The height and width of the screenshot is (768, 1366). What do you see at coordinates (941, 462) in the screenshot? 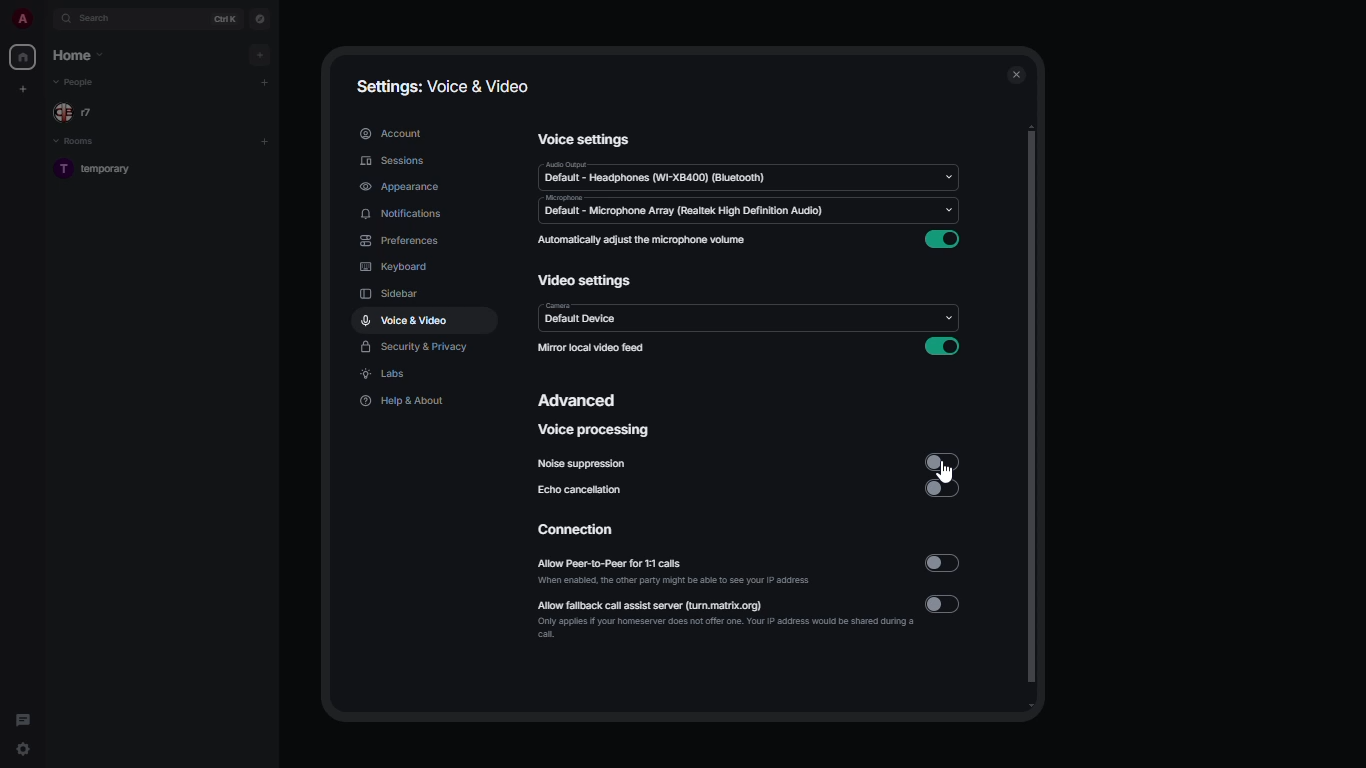
I see `disabled` at bounding box center [941, 462].